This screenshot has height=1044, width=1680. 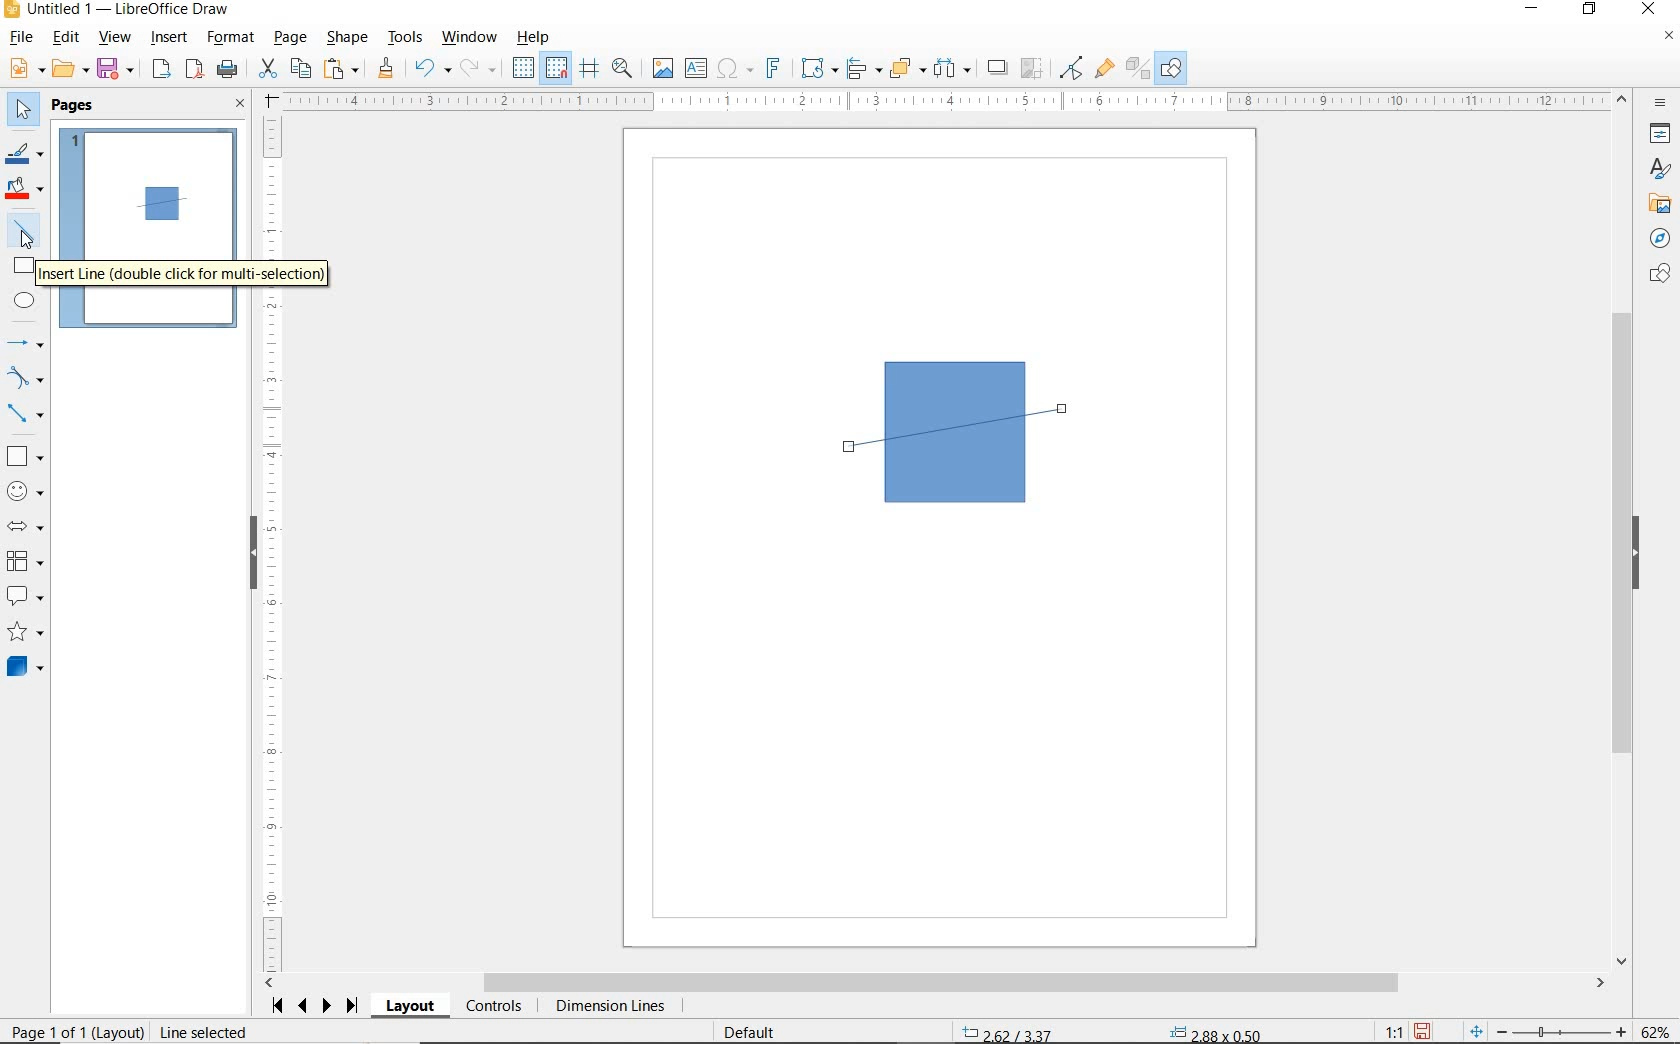 What do you see at coordinates (538, 37) in the screenshot?
I see `HELP` at bounding box center [538, 37].